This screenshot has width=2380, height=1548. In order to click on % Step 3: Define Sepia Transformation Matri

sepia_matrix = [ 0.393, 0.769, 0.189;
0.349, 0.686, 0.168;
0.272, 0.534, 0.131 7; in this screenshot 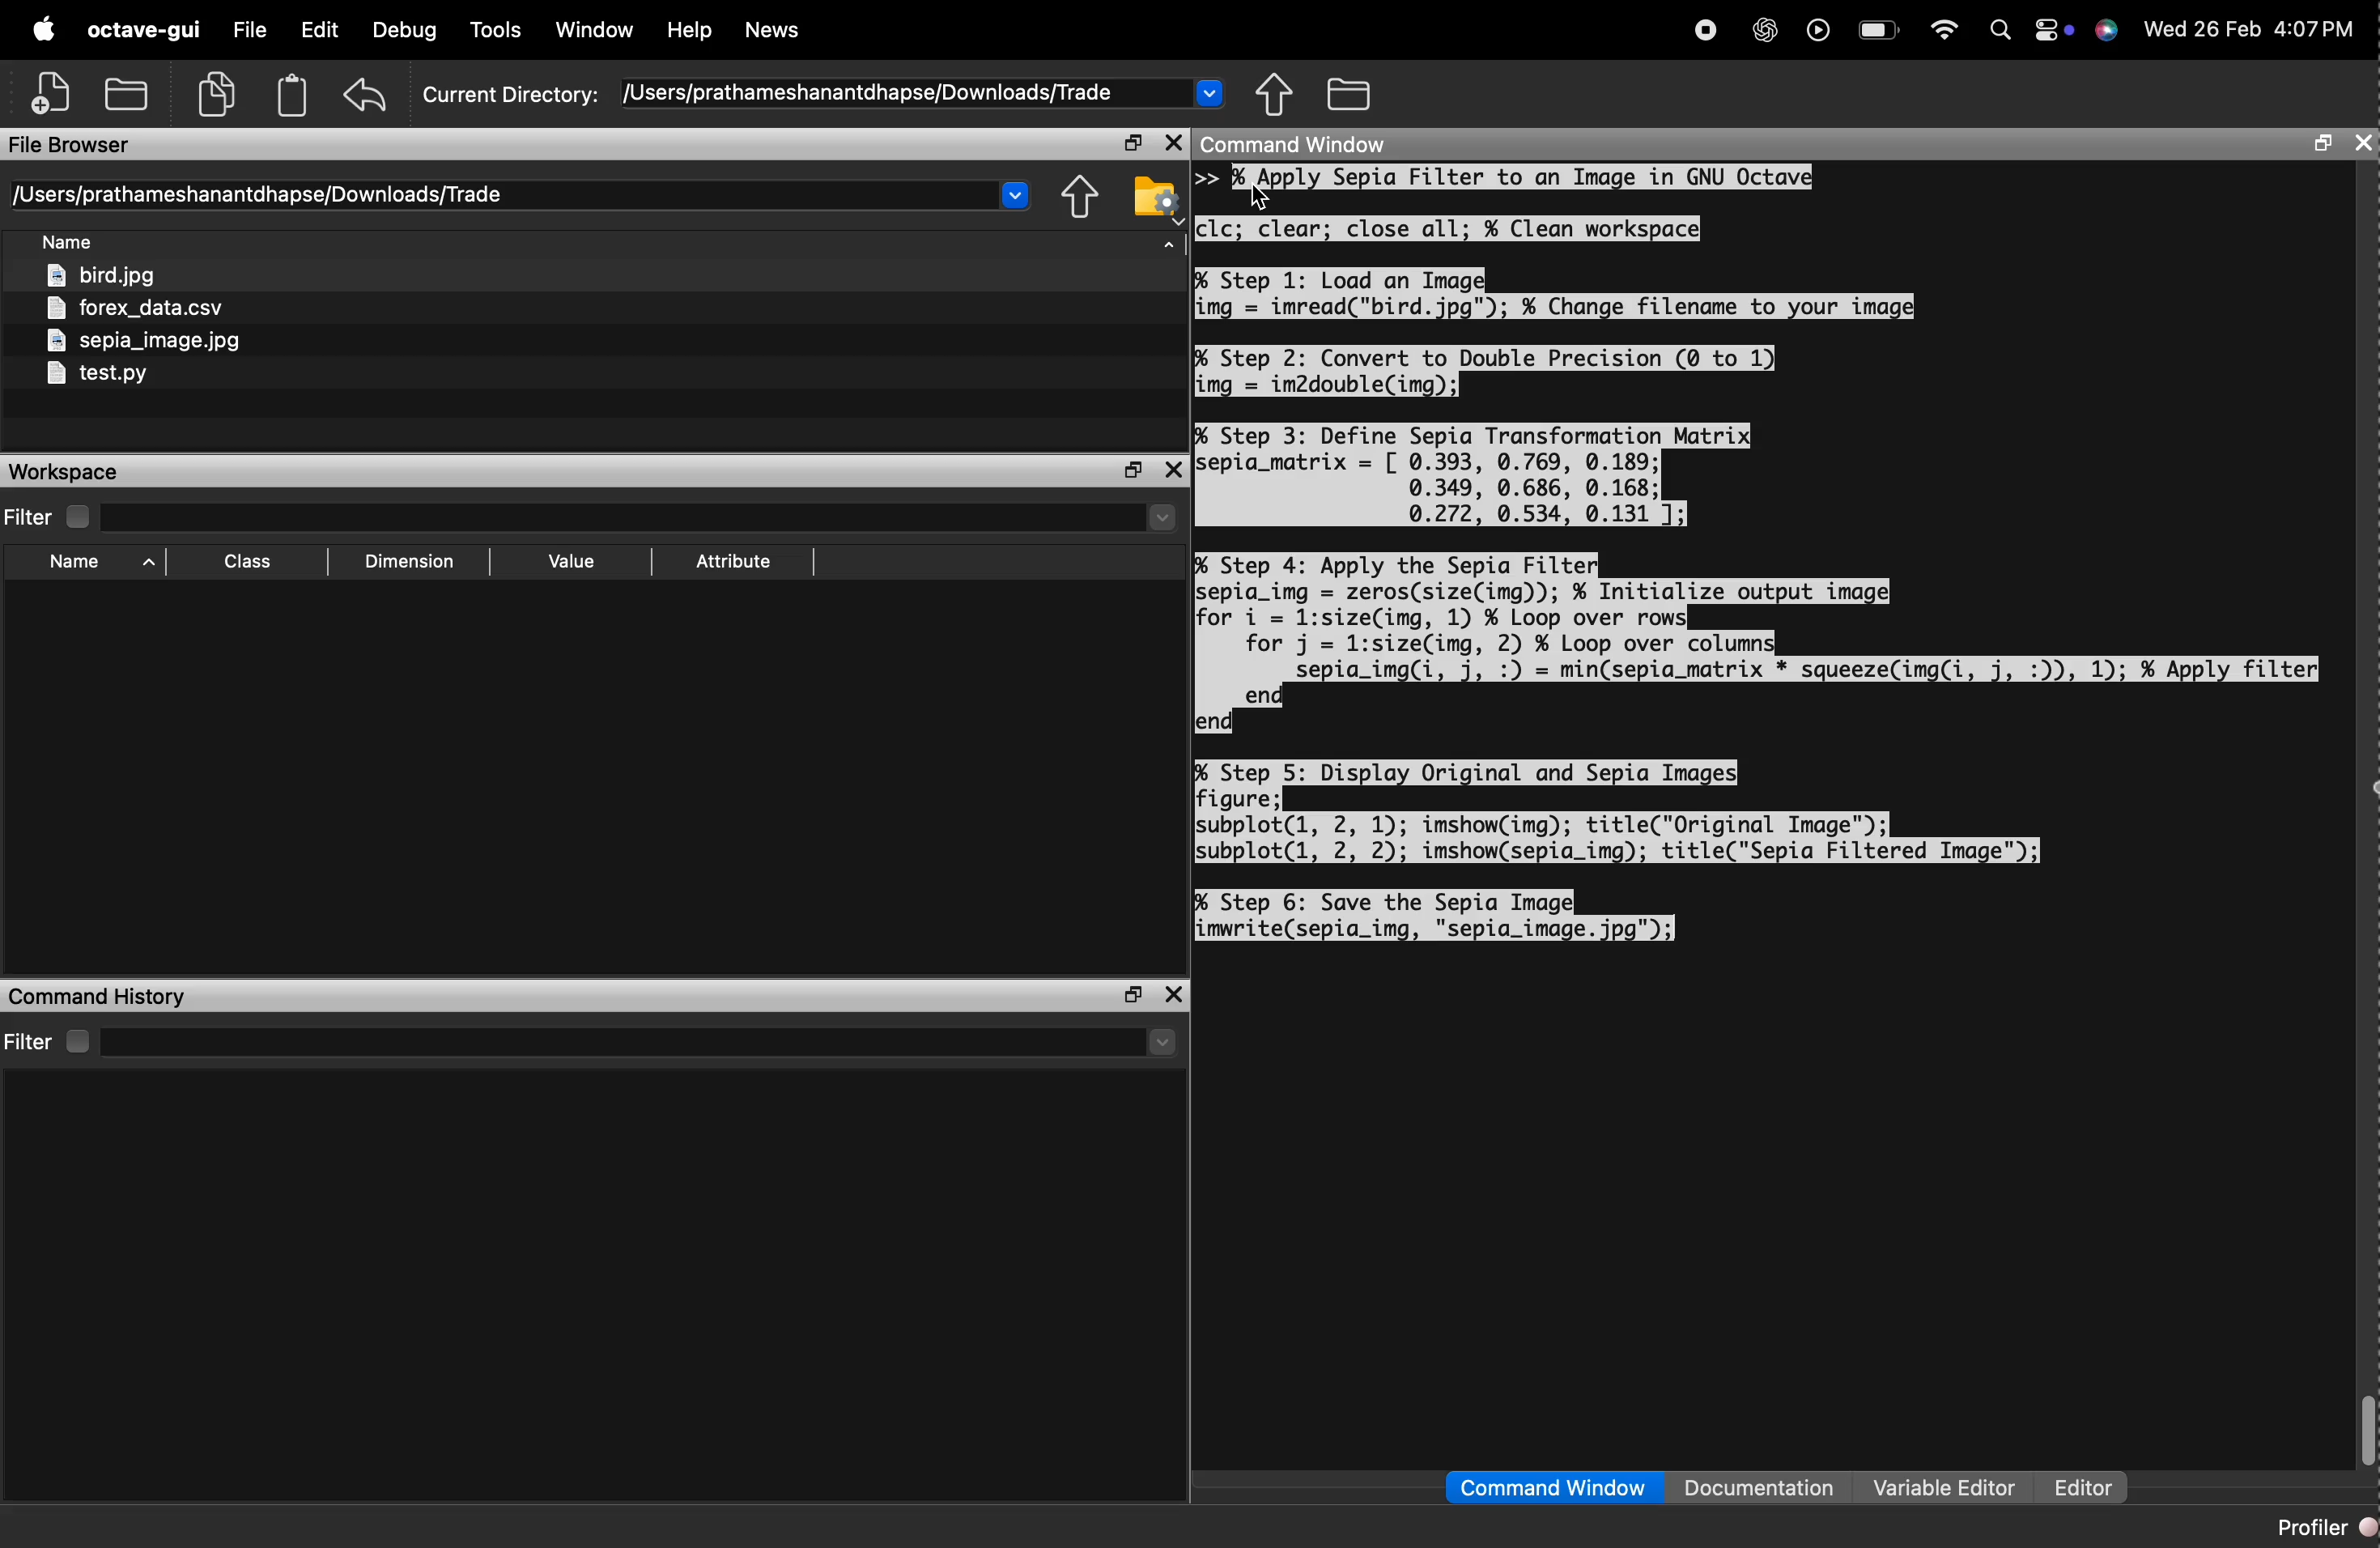, I will do `click(1476, 474)`.